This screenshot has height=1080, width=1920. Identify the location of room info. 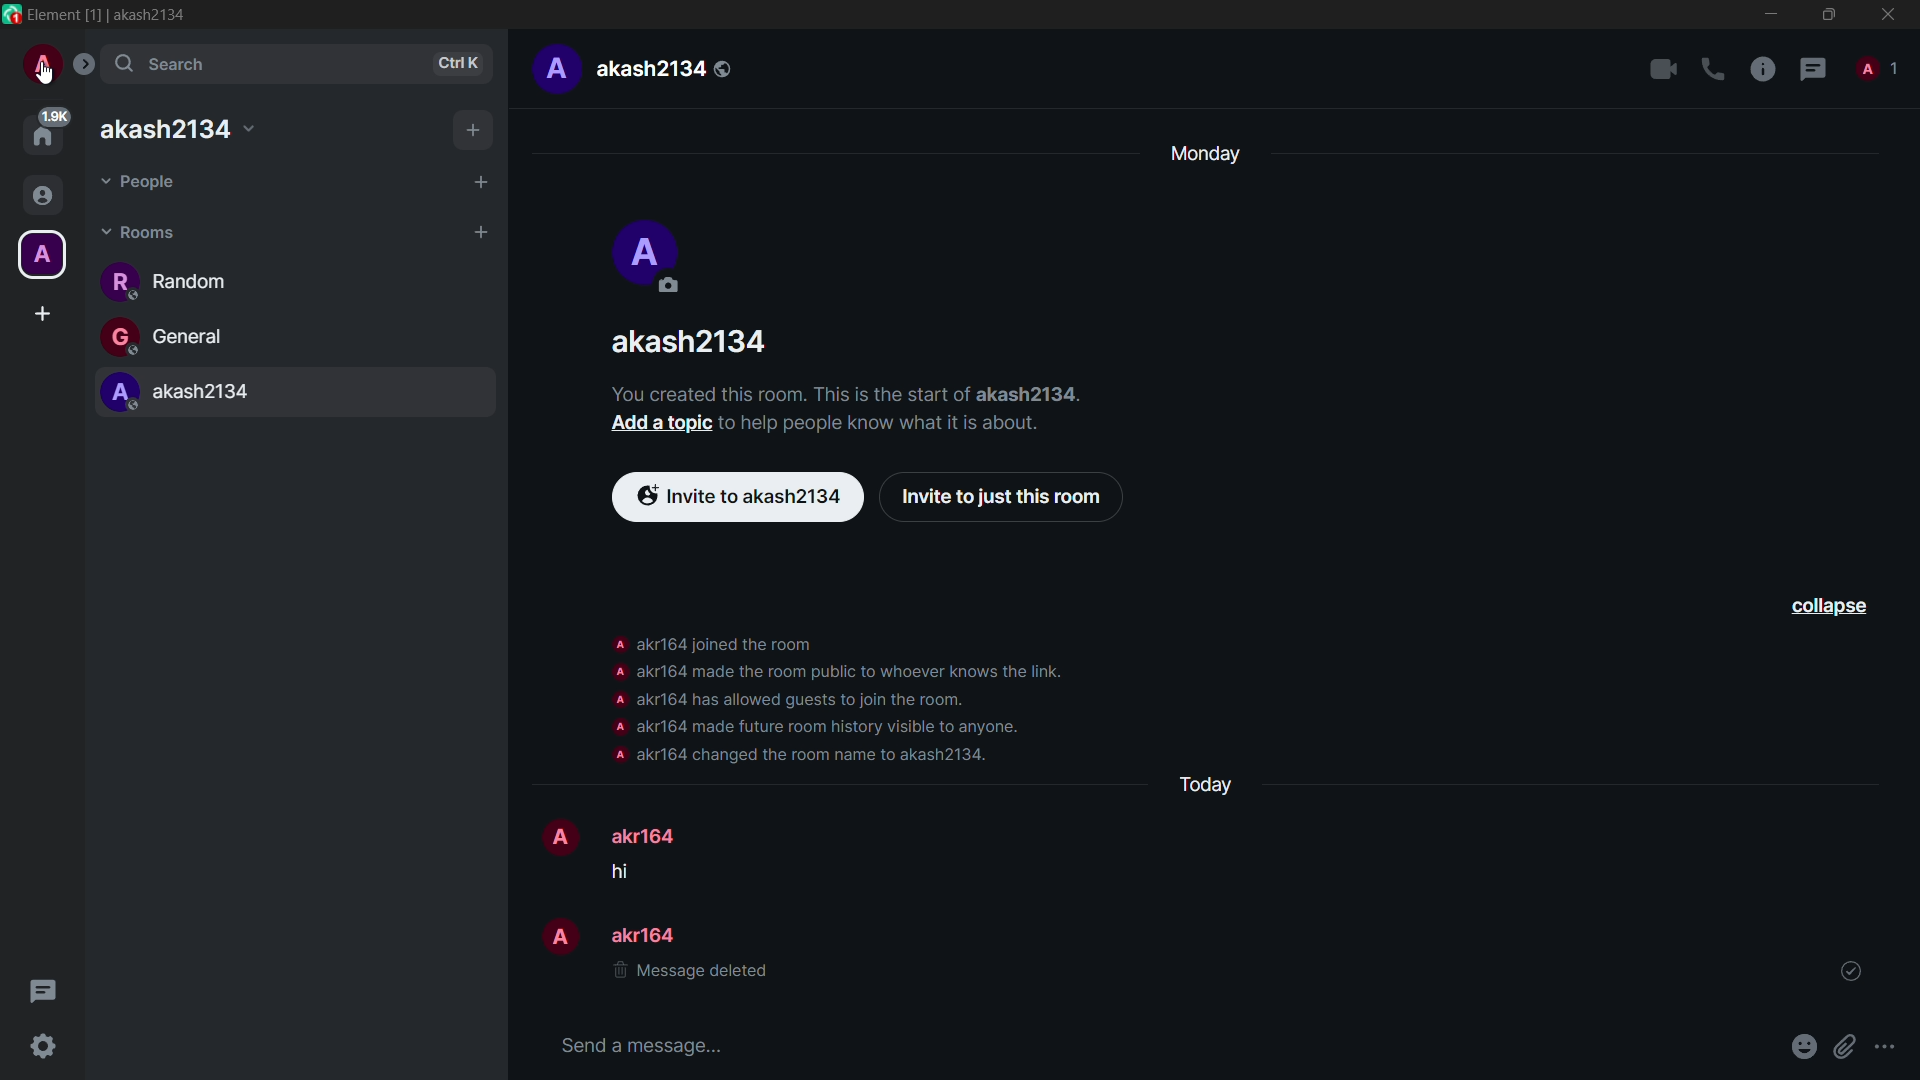
(1763, 71).